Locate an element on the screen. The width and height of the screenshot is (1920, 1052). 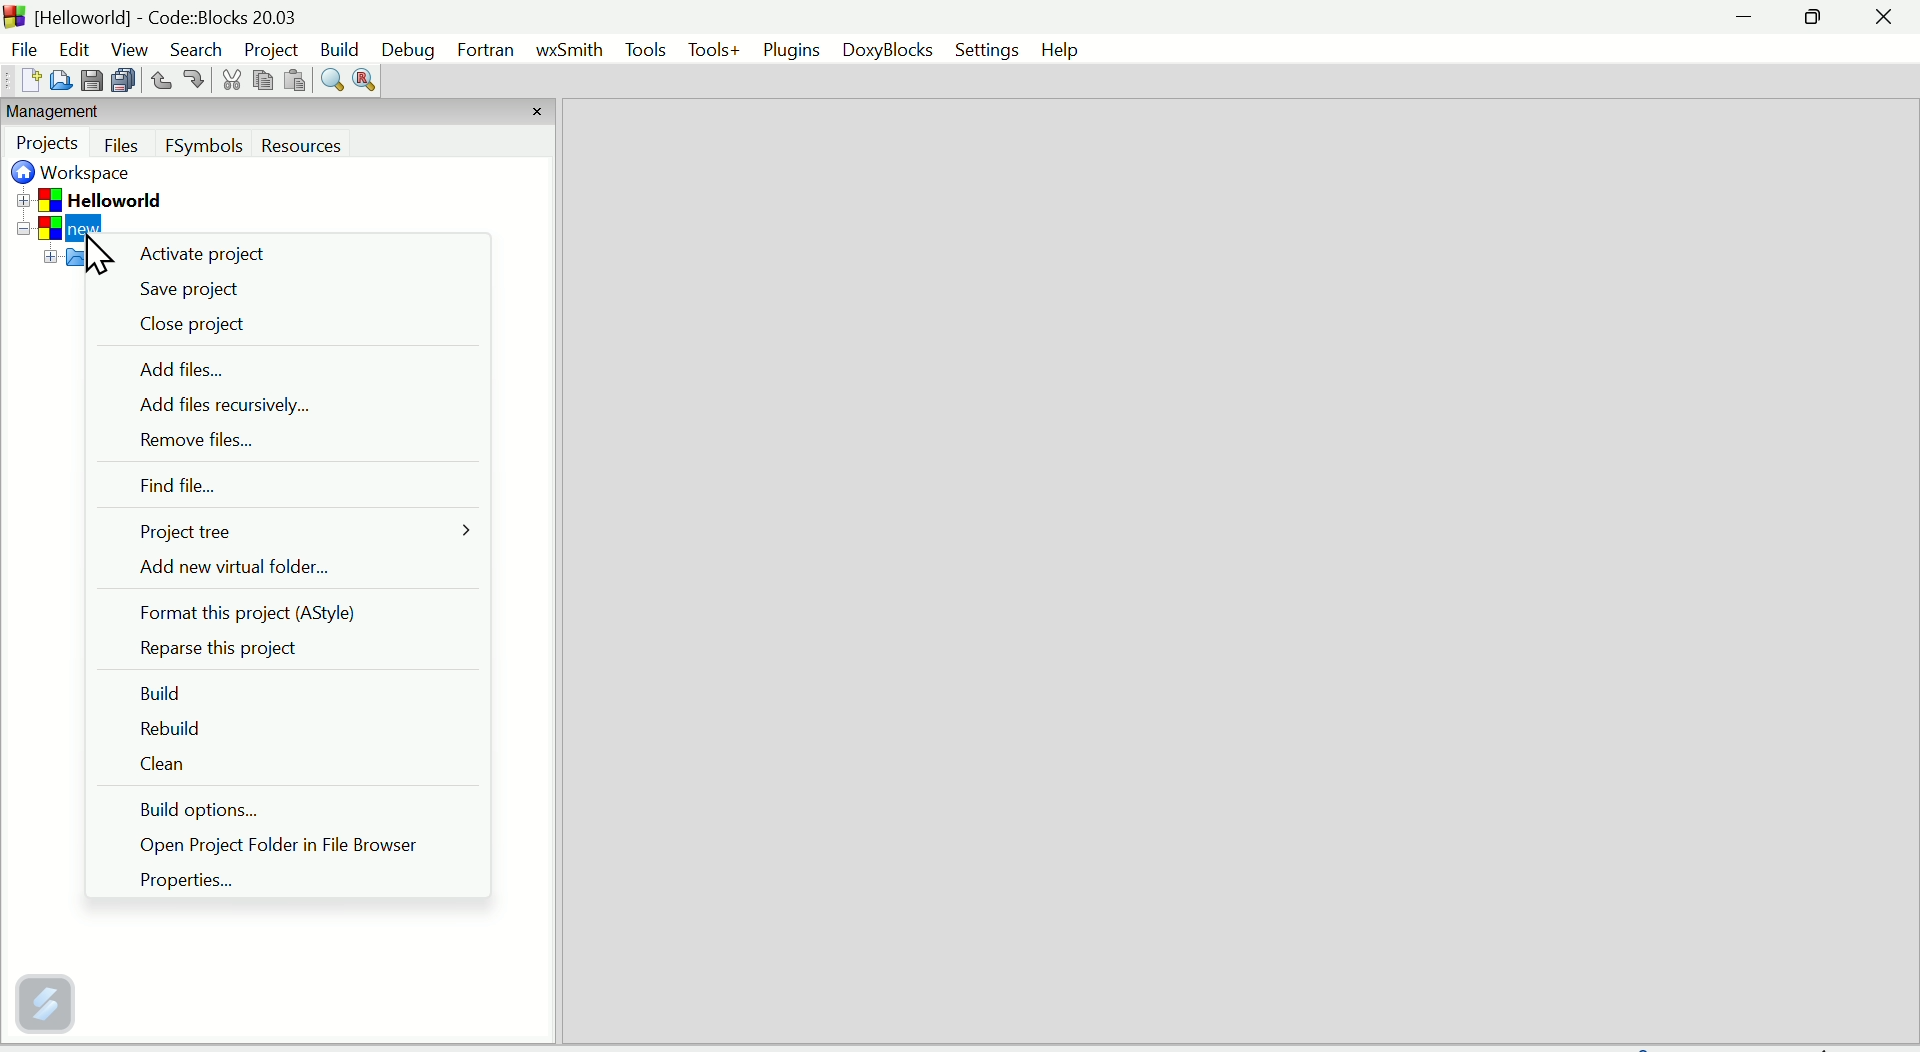
Projects is located at coordinates (49, 144).